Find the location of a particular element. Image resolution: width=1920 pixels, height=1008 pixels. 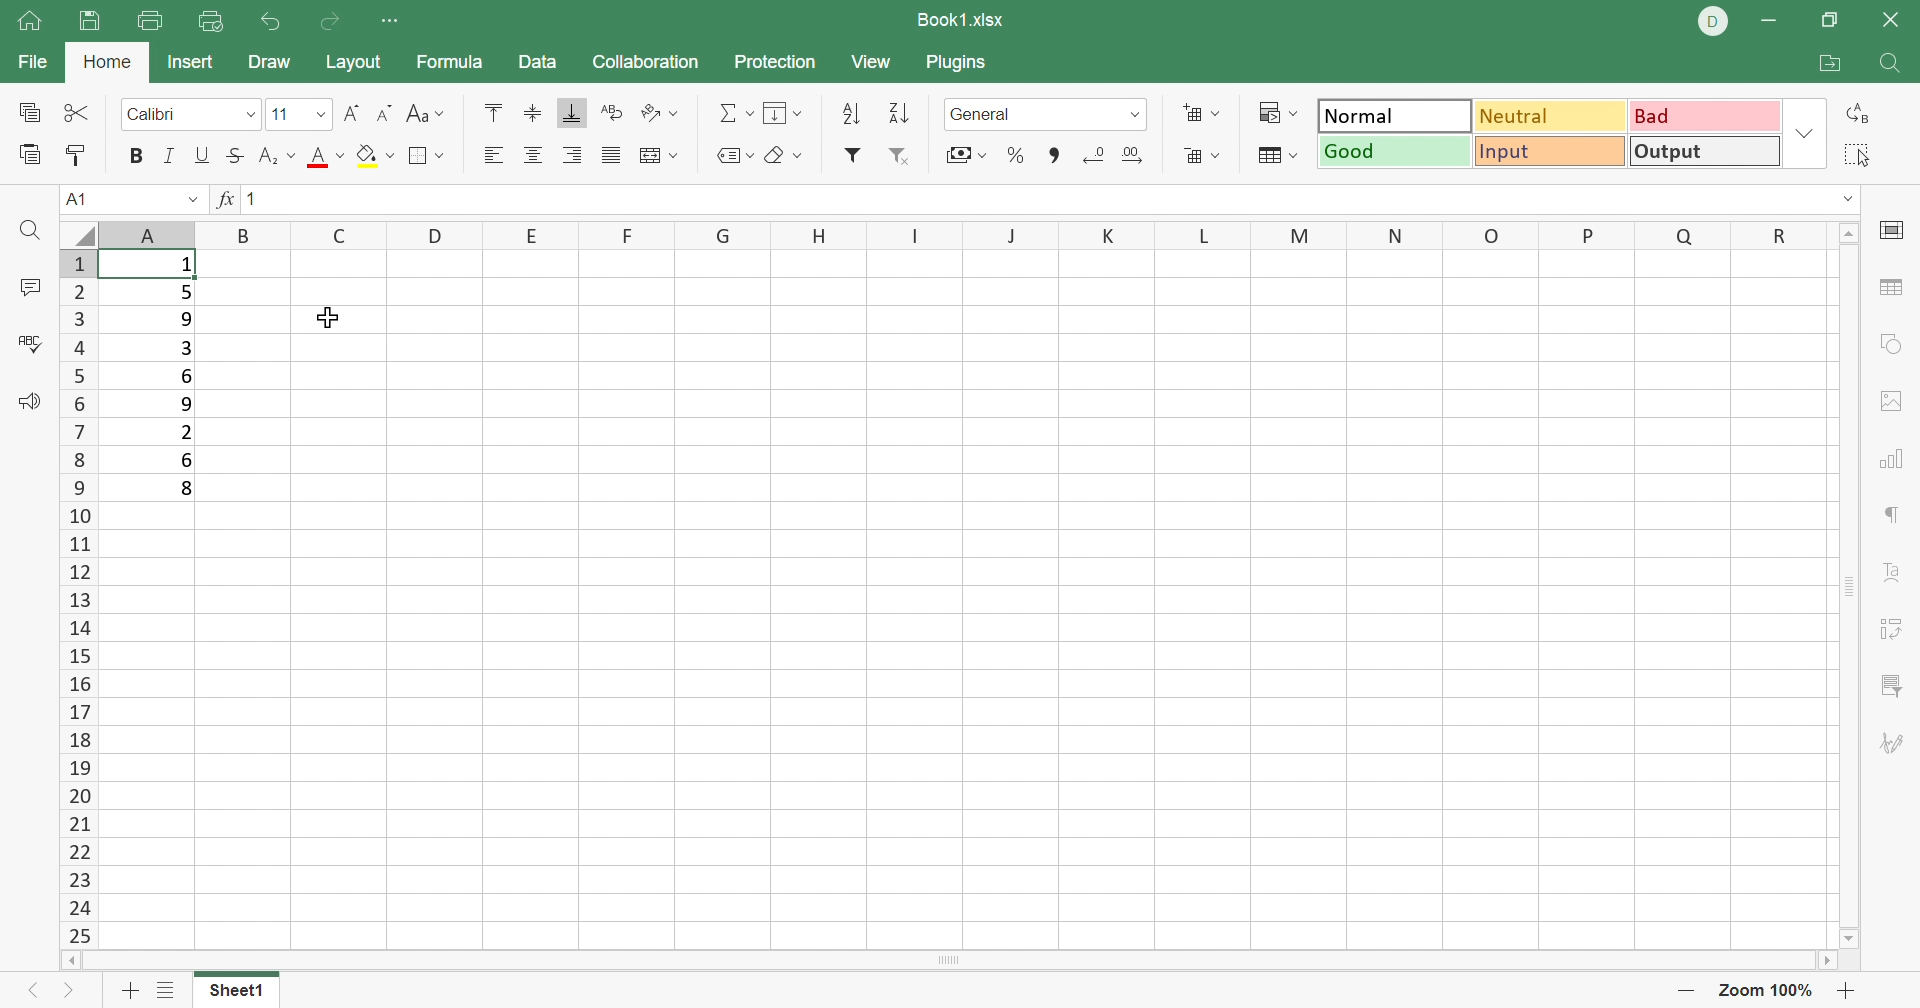

File is located at coordinates (29, 62).